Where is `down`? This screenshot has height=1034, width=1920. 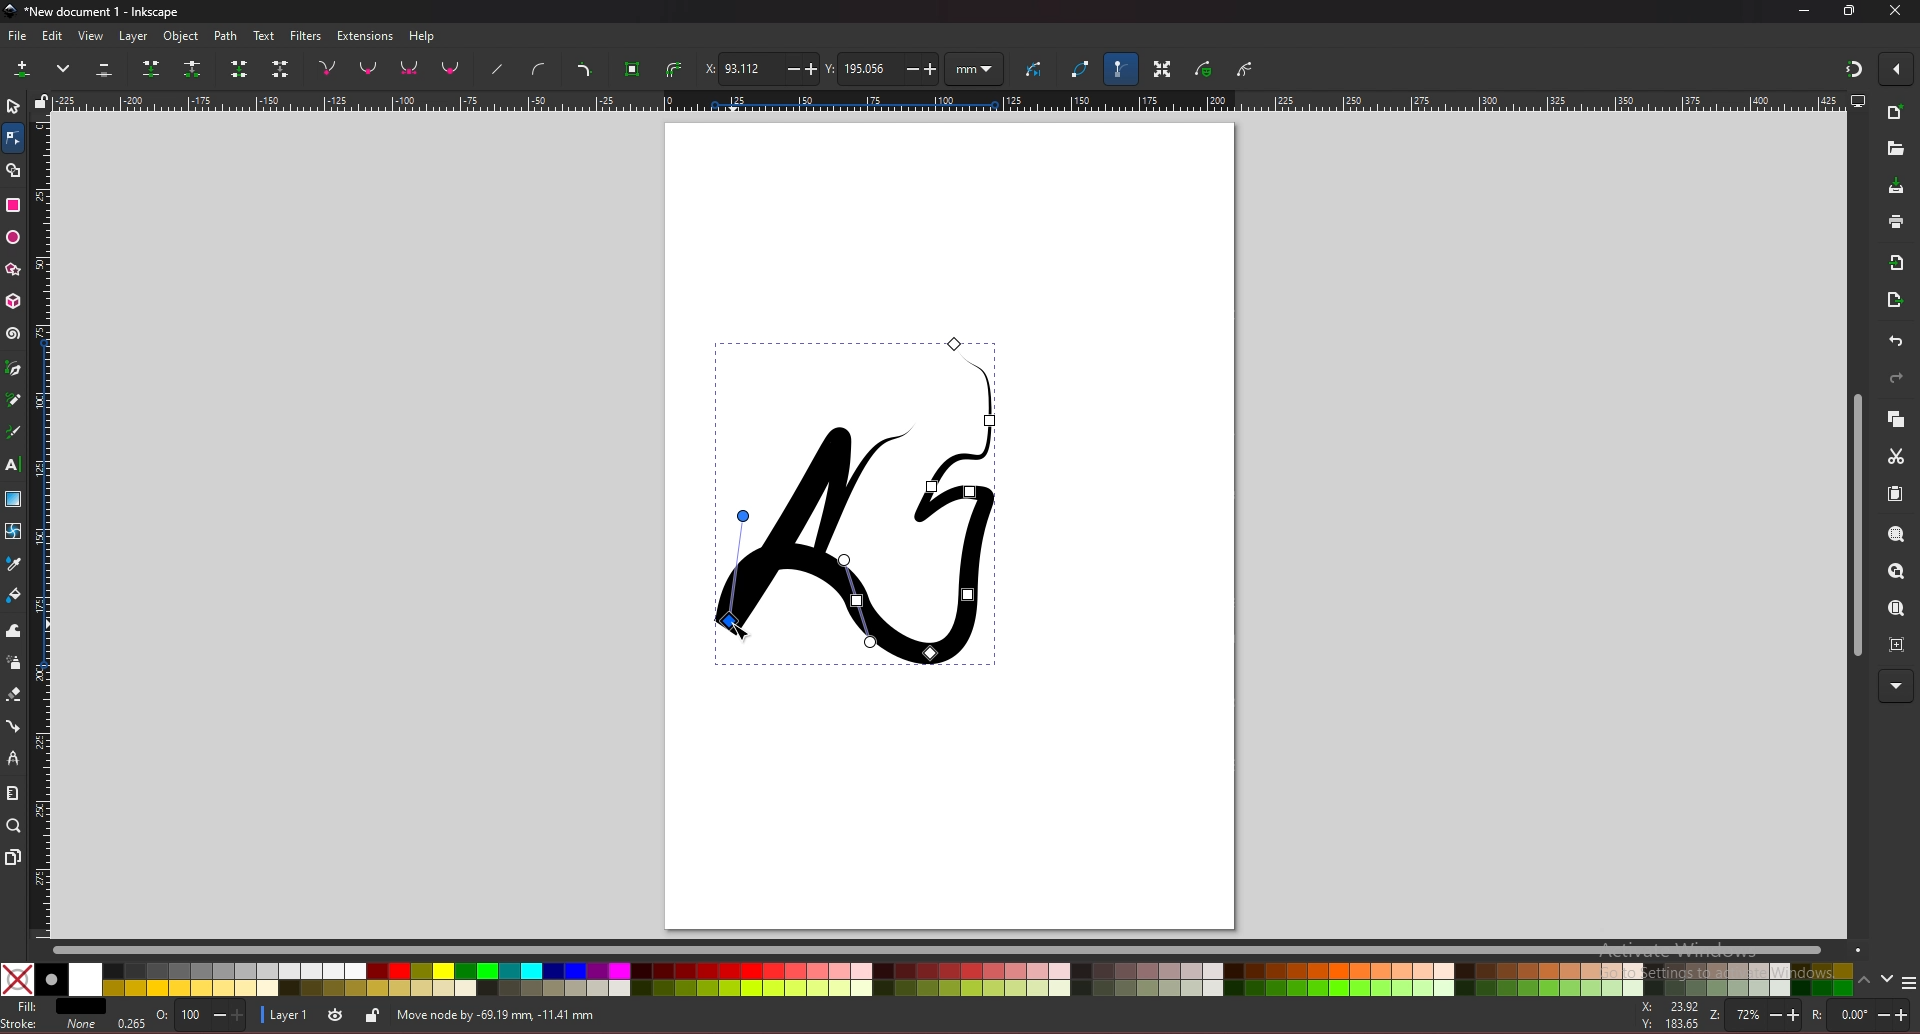
down is located at coordinates (1889, 979).